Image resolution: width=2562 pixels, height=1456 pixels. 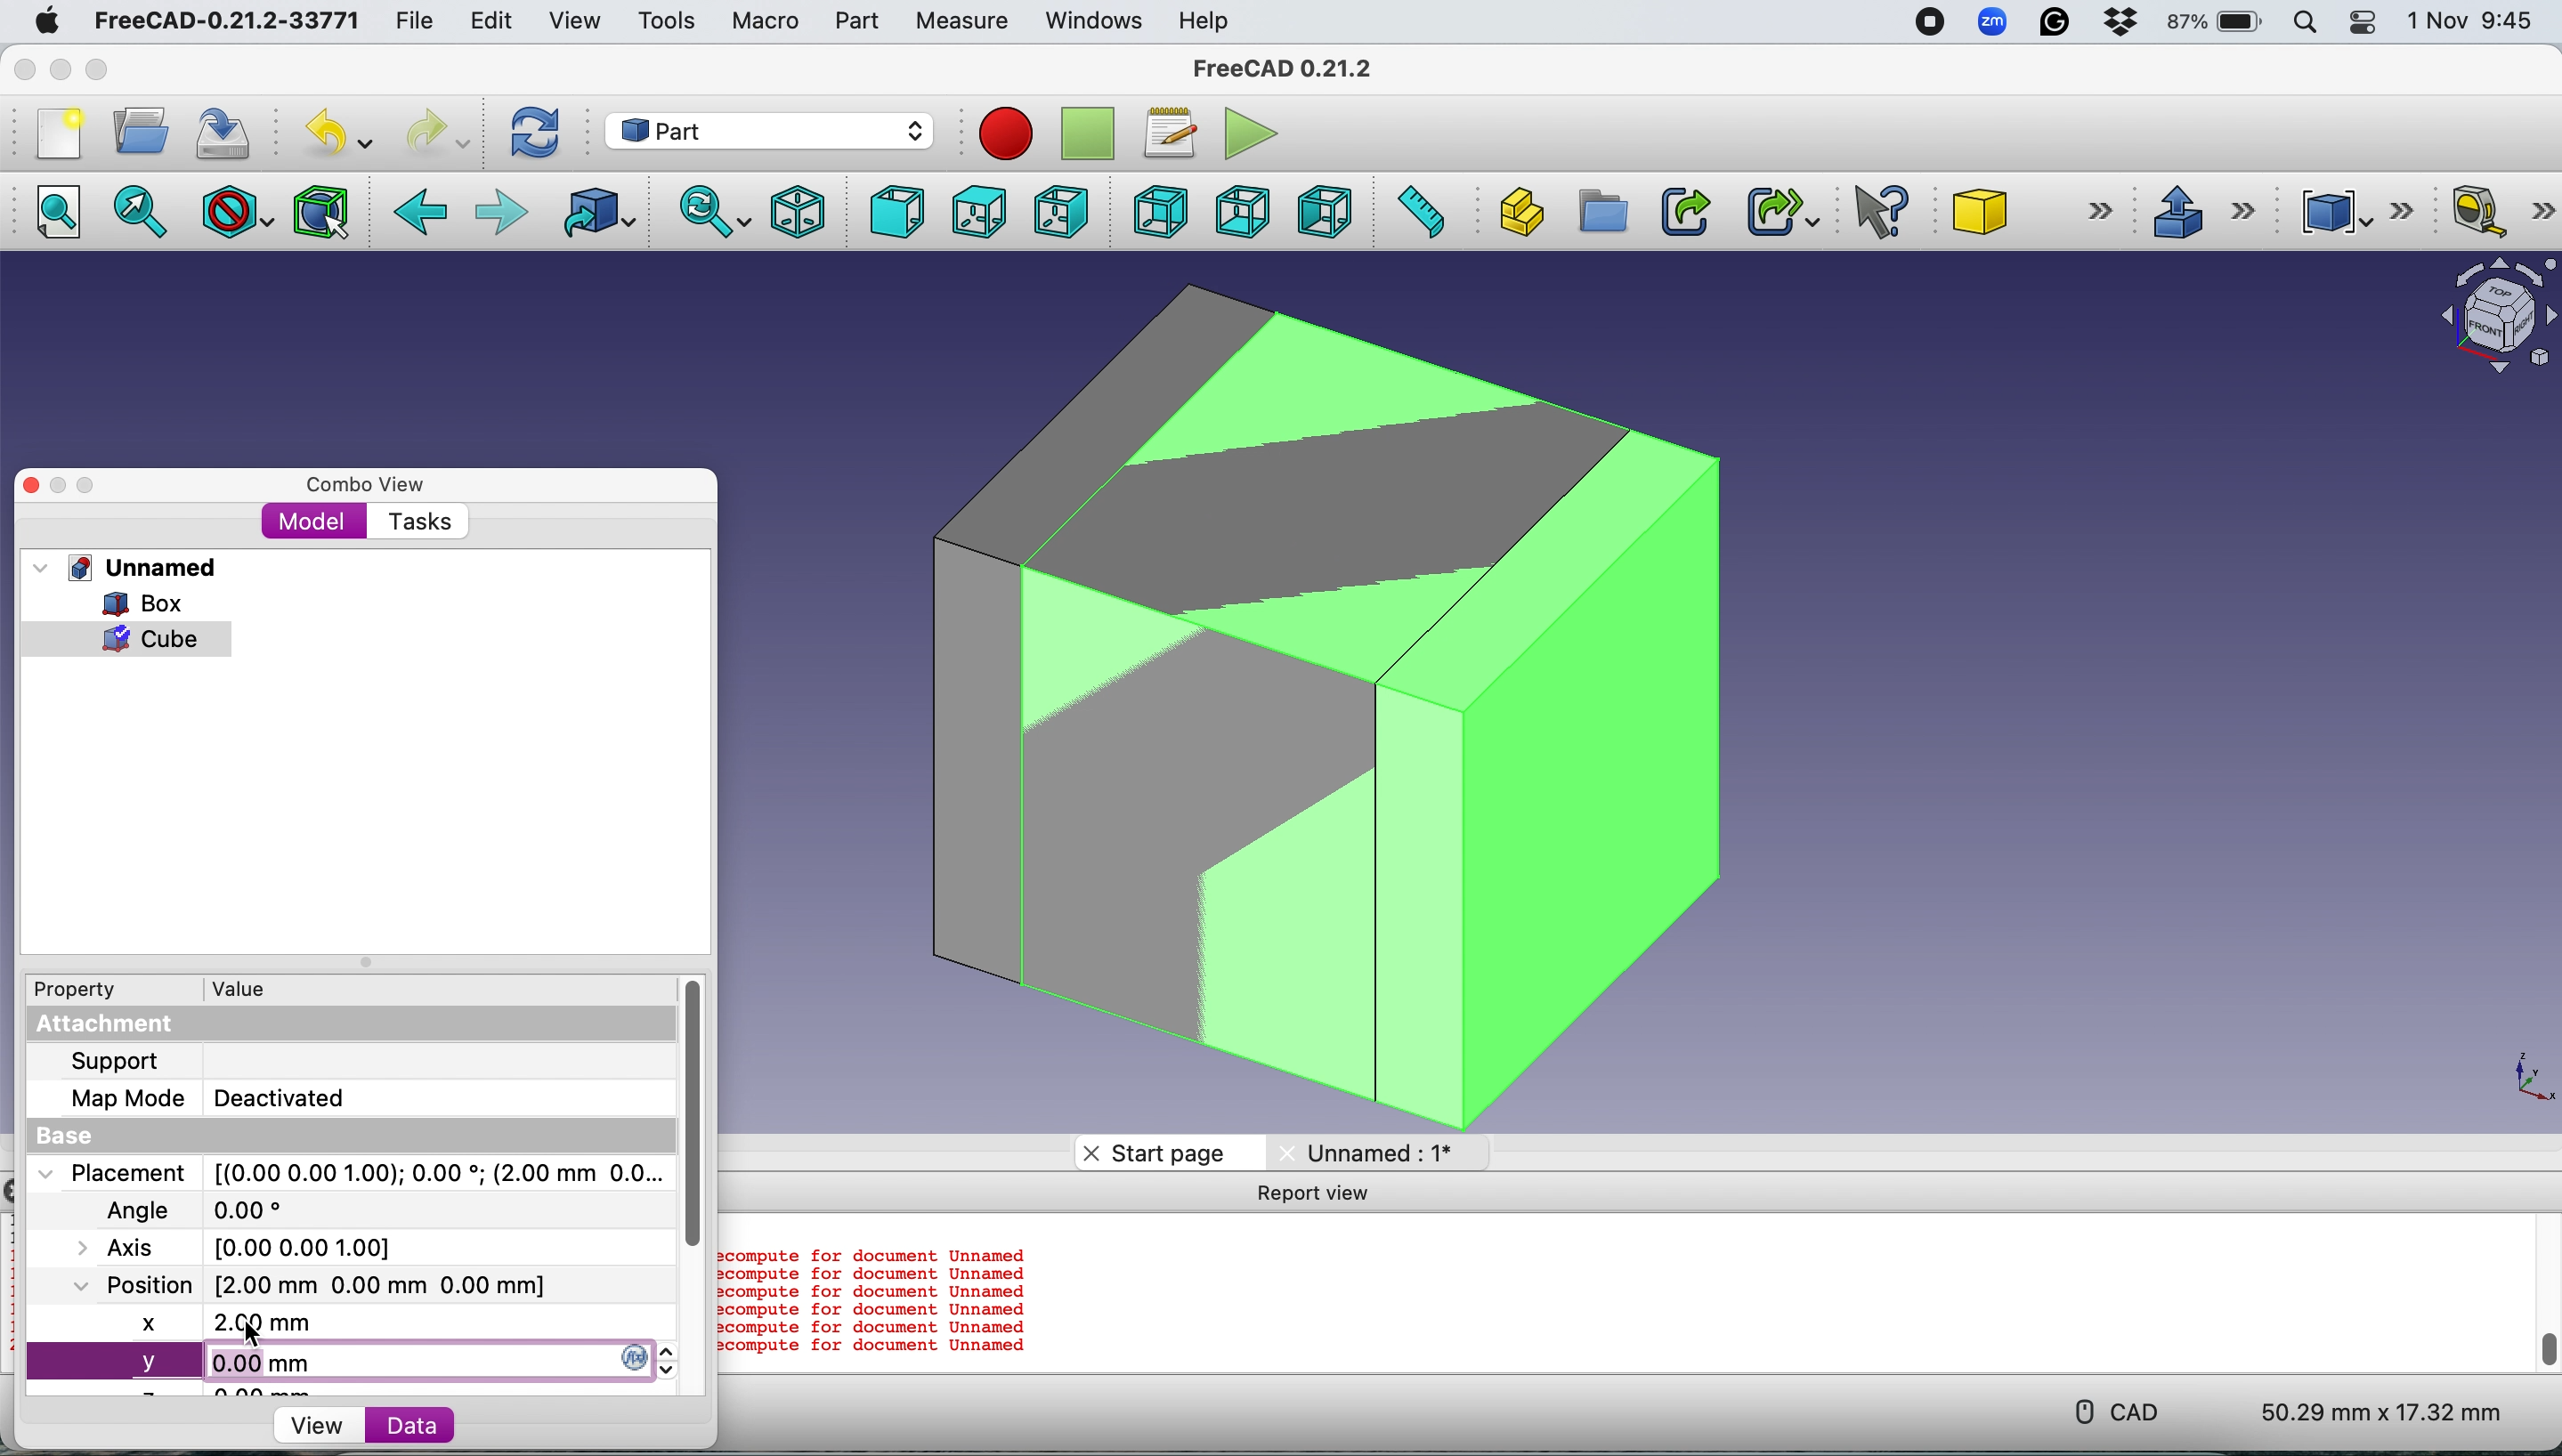 I want to click on View, so click(x=574, y=21).